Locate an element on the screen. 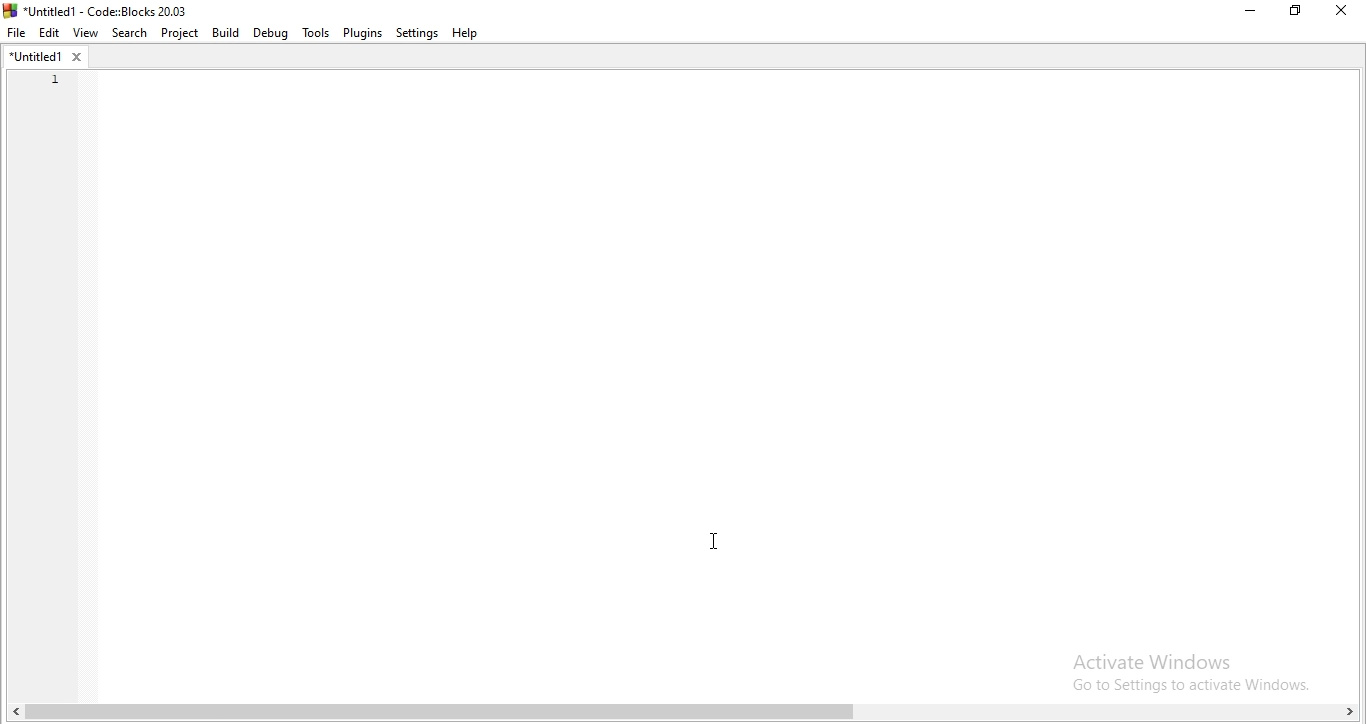 This screenshot has width=1366, height=724. Search  is located at coordinates (131, 33).